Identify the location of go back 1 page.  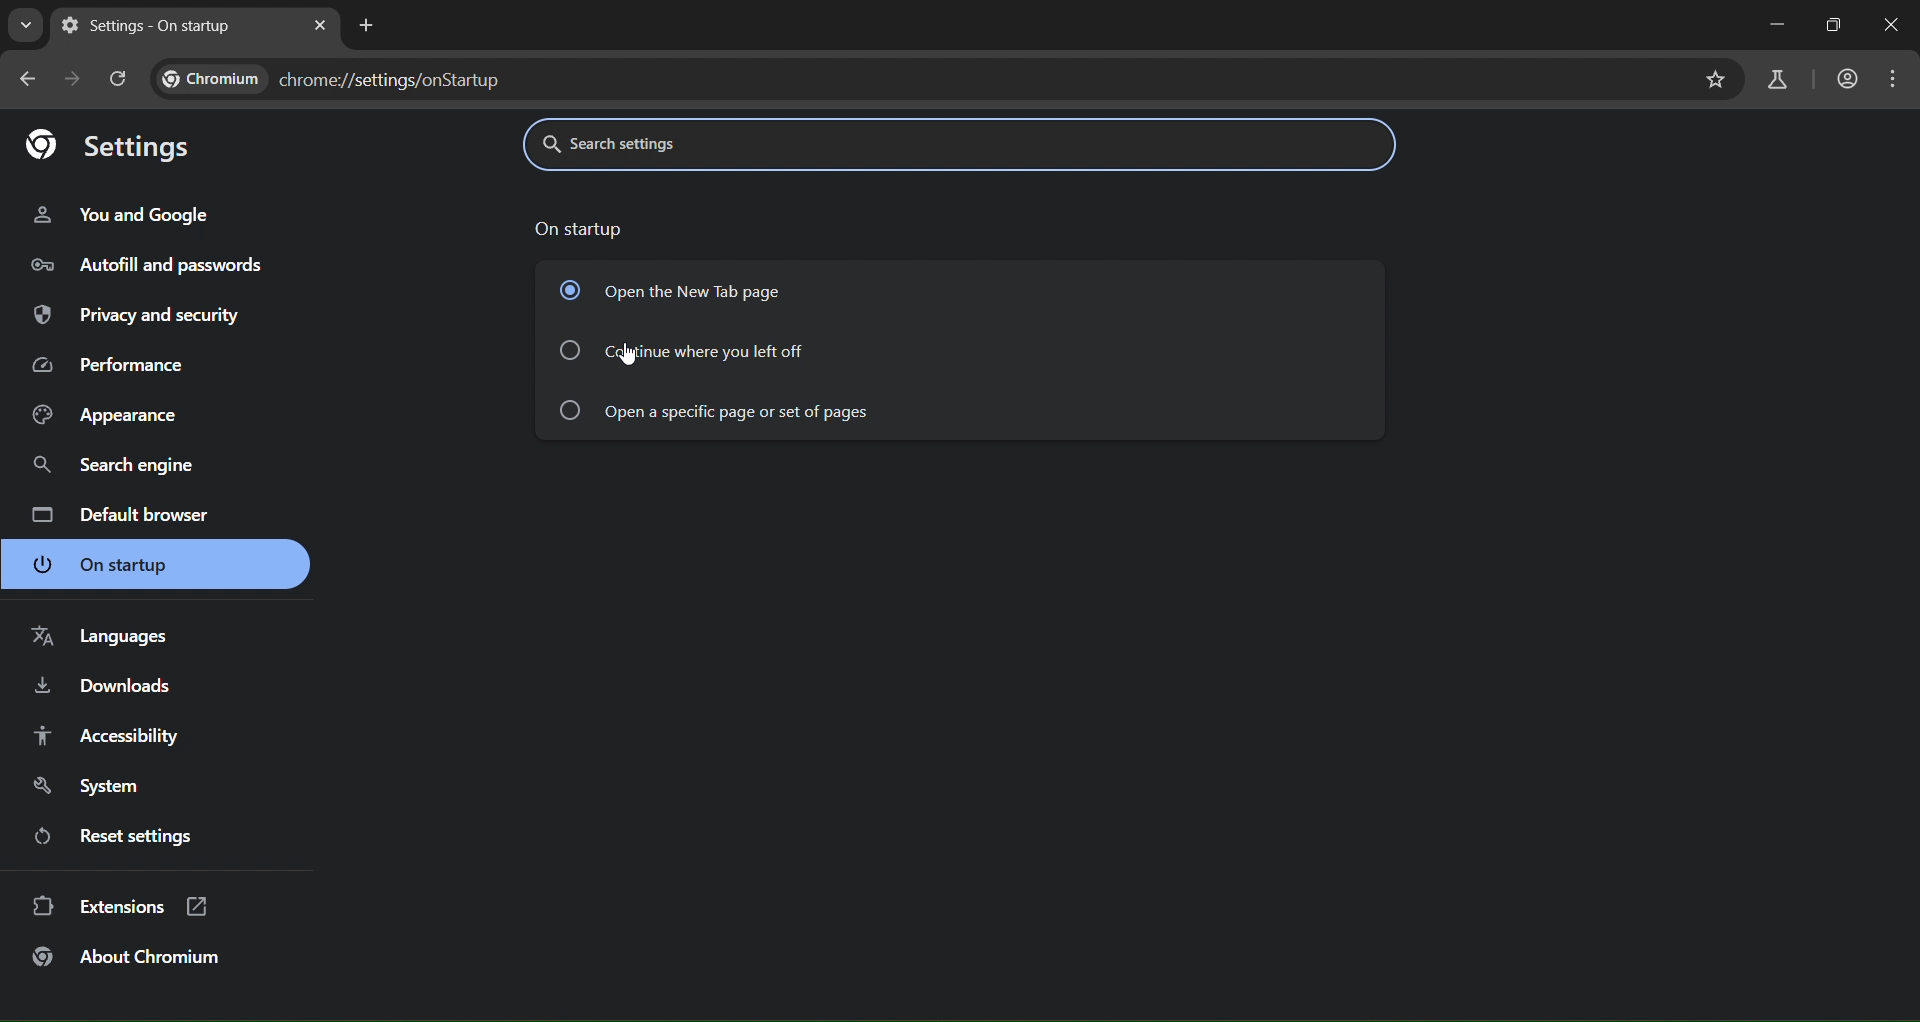
(29, 79).